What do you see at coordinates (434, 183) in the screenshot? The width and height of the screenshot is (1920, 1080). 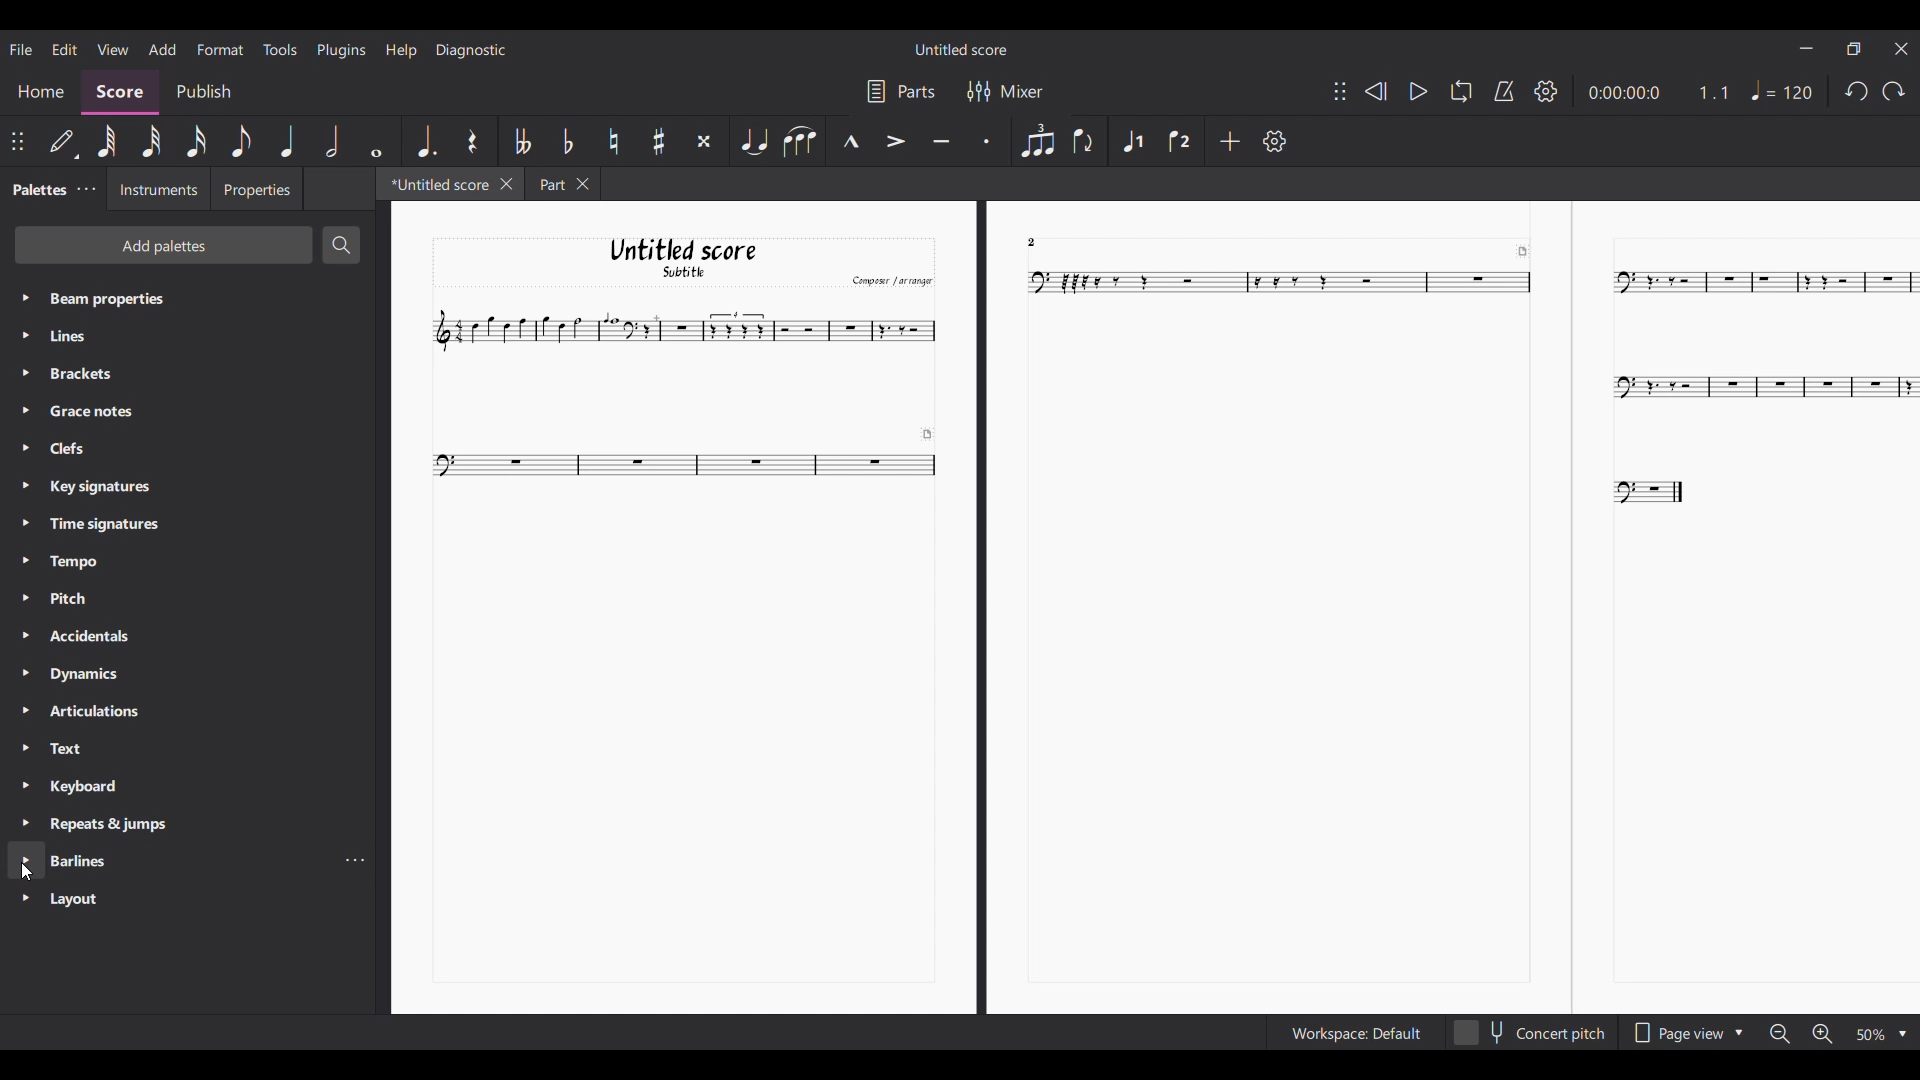 I see `Current tab` at bounding box center [434, 183].